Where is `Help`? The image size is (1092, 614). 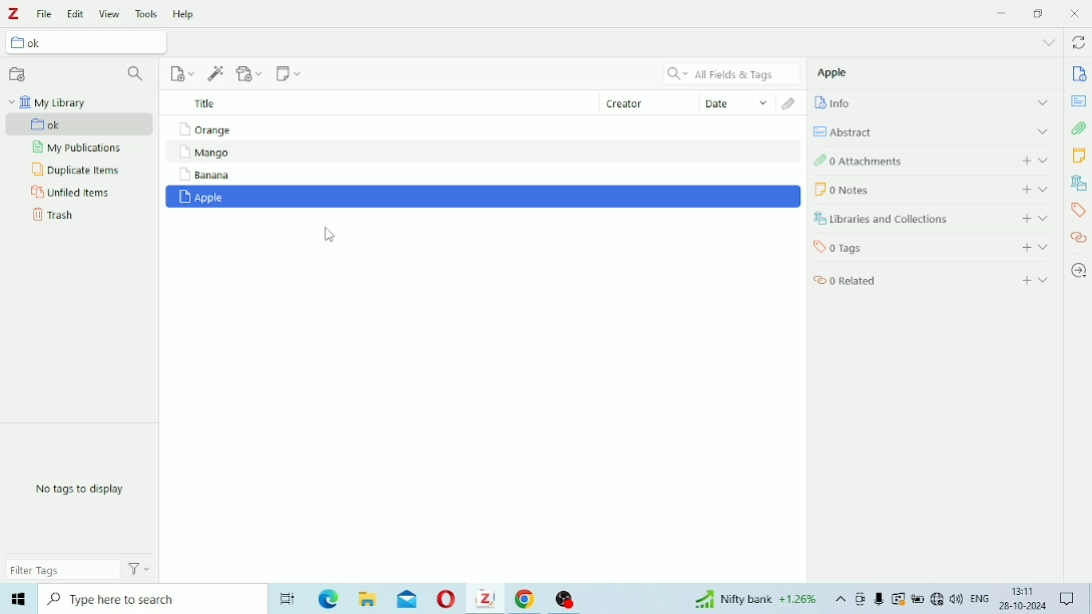 Help is located at coordinates (184, 11).